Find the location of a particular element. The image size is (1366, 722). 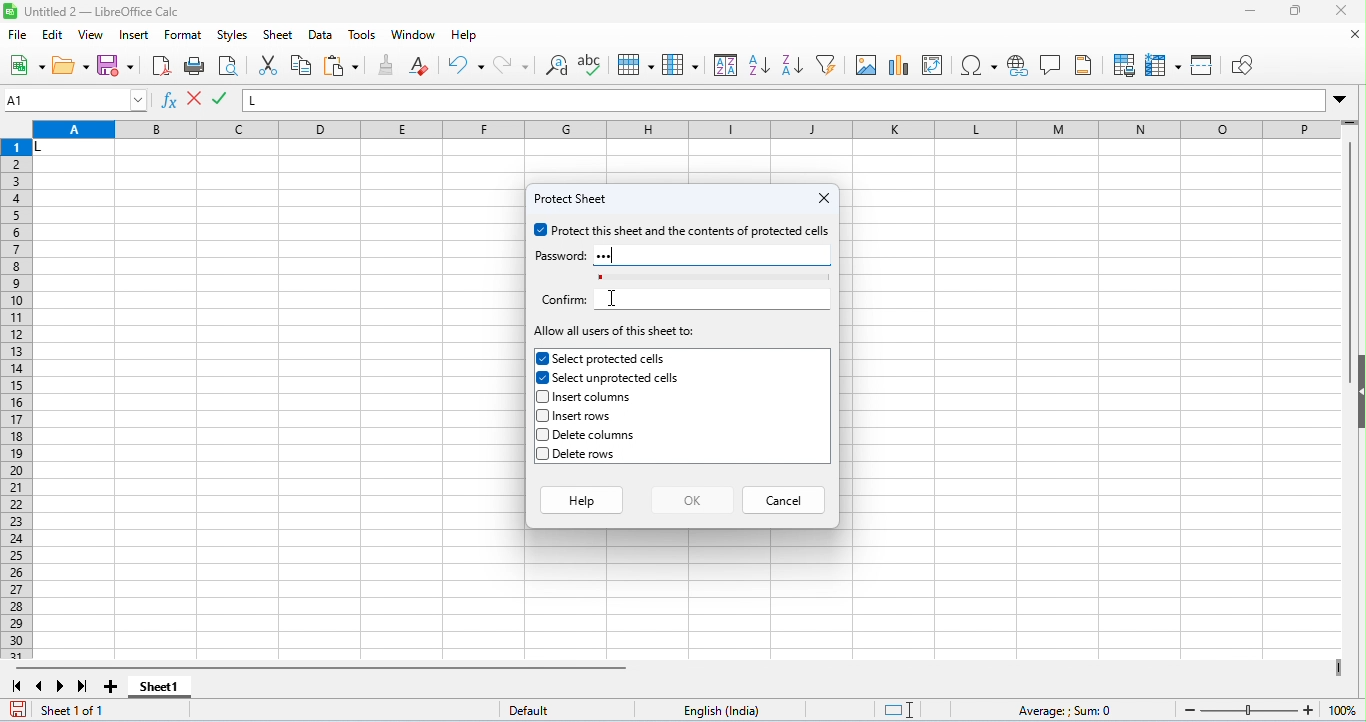

cell with data is located at coordinates (73, 149).